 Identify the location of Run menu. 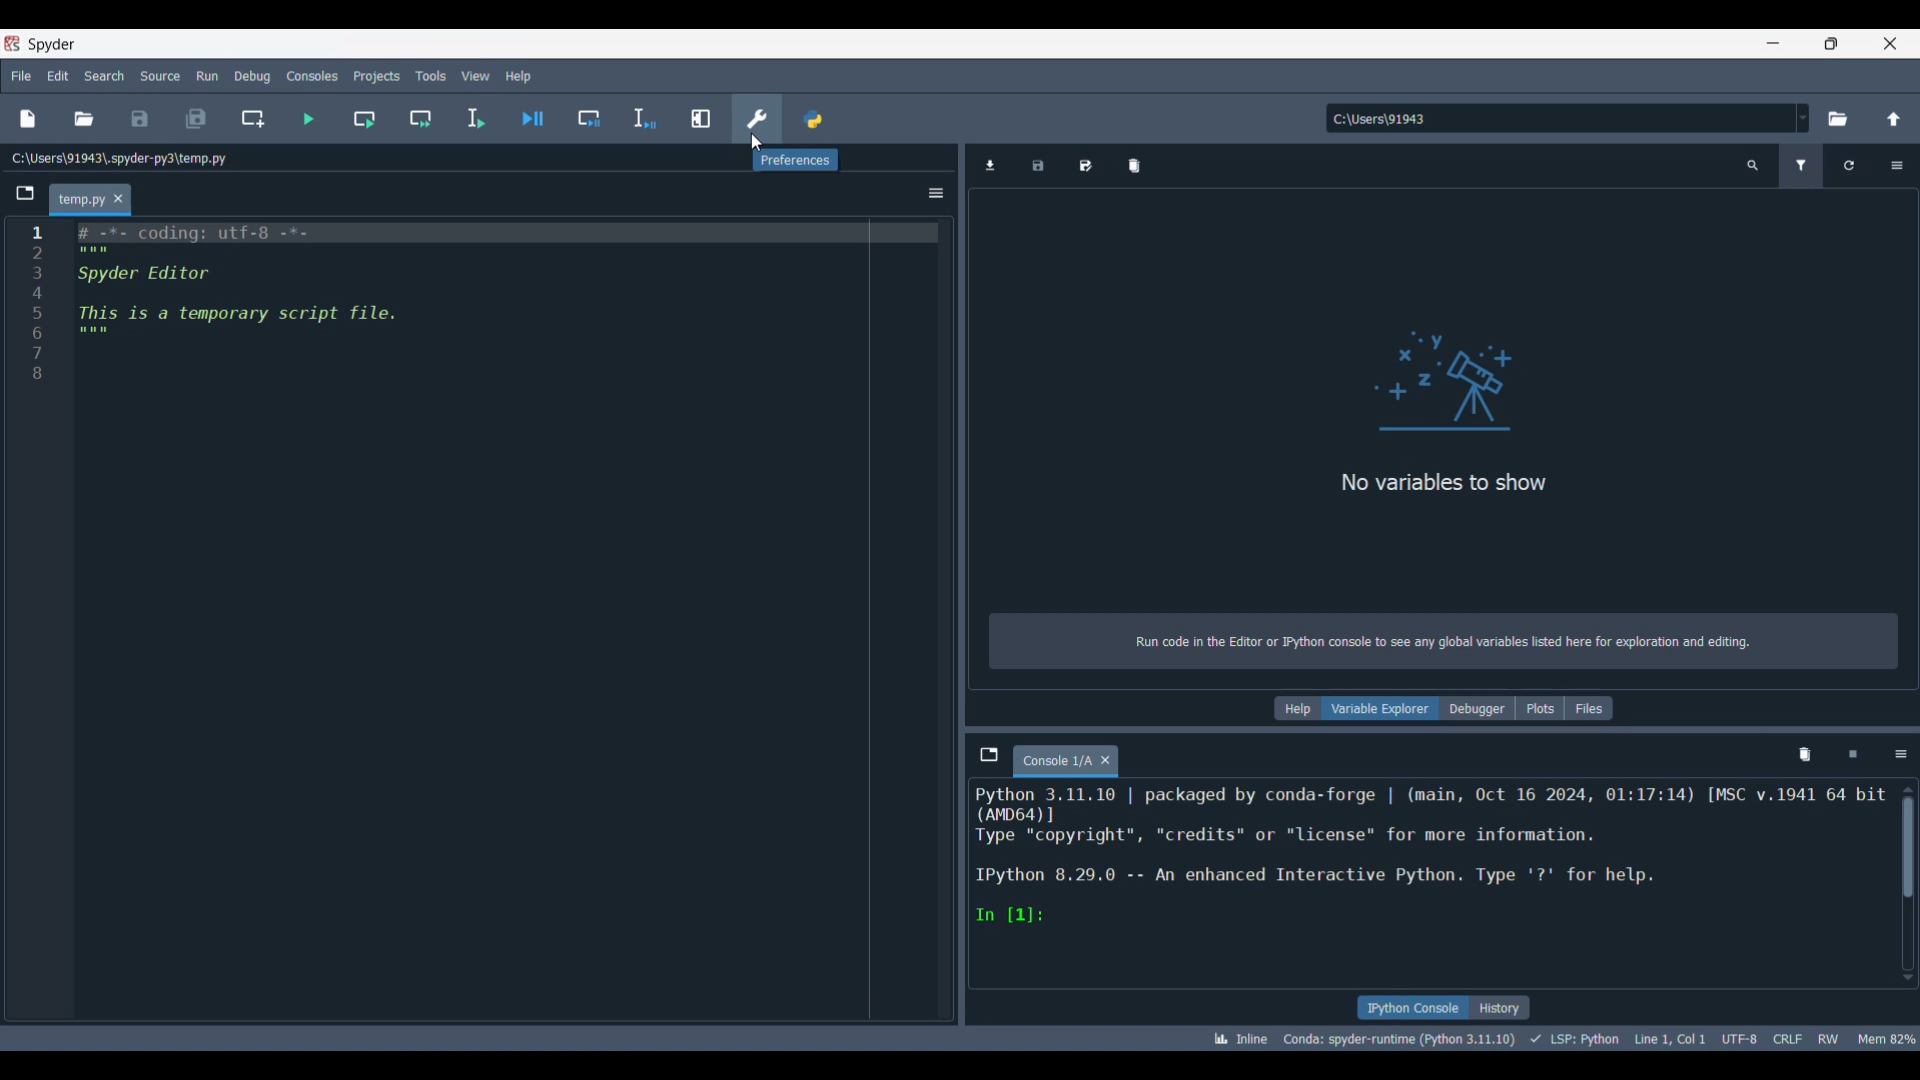
(208, 76).